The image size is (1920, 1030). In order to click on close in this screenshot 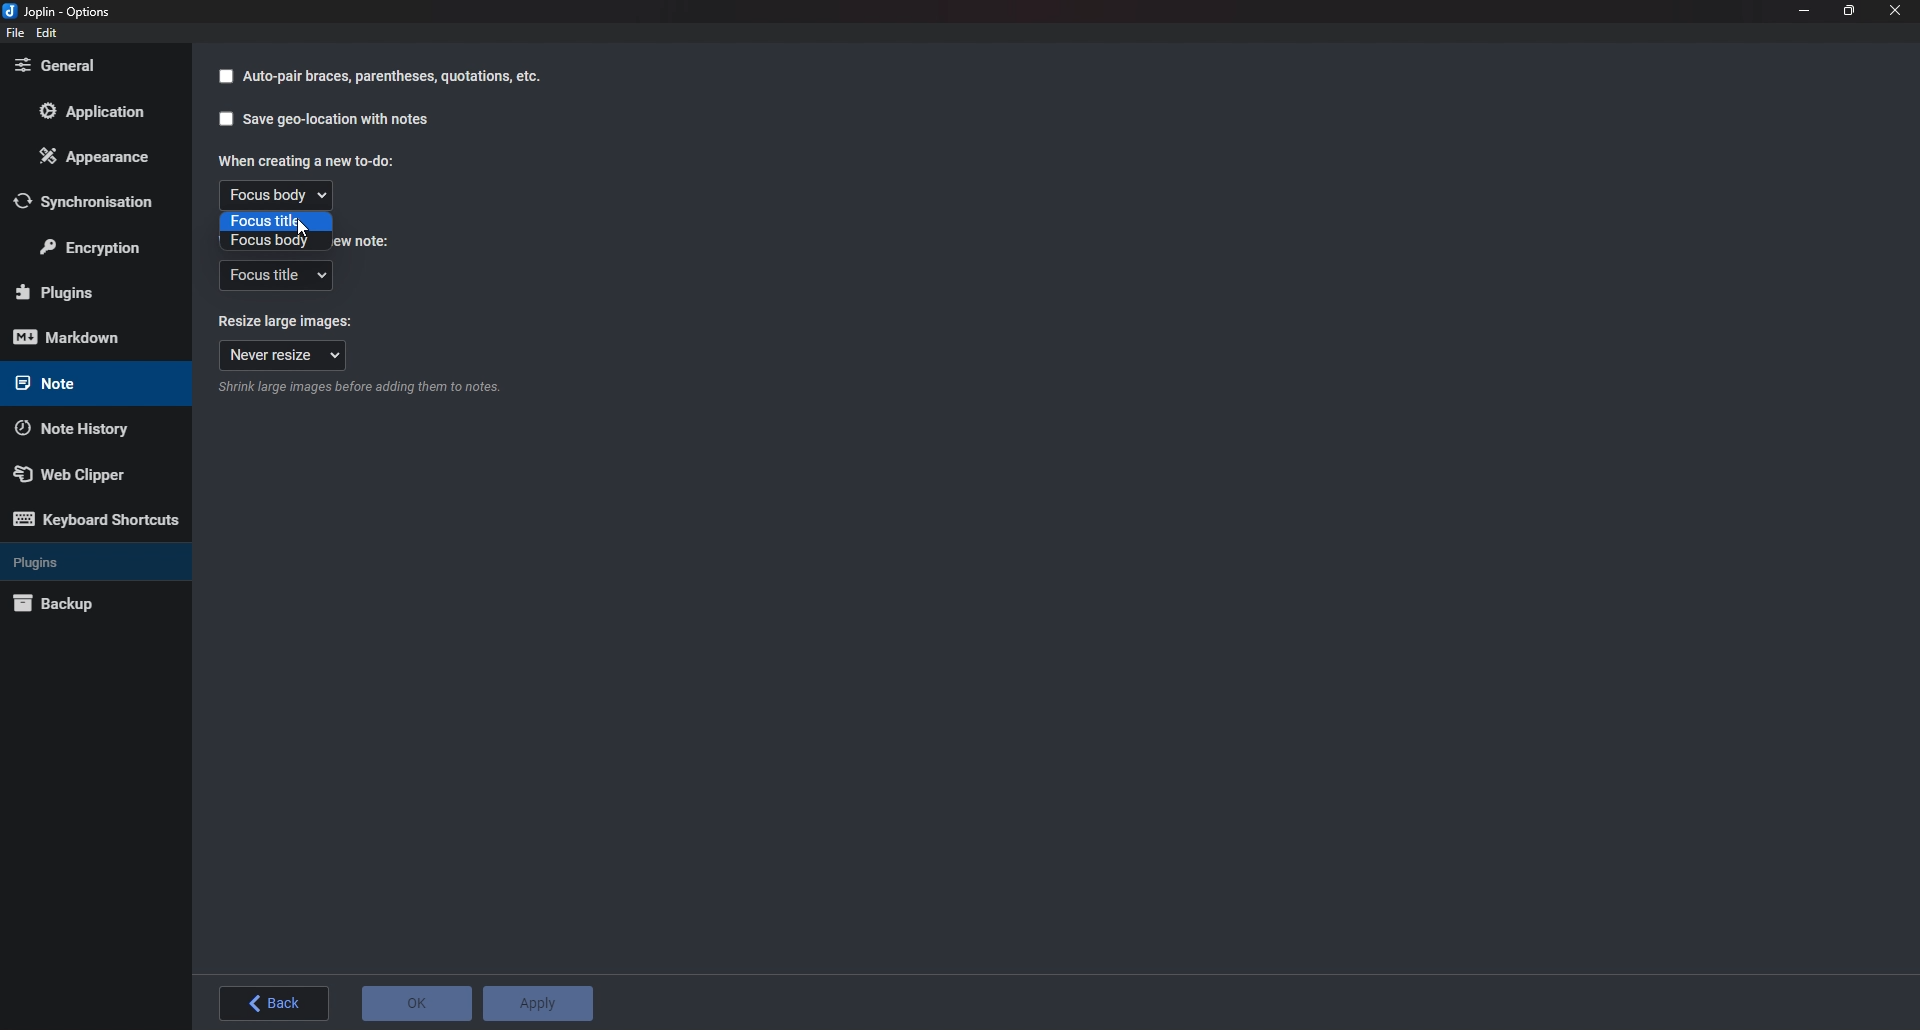, I will do `click(1894, 10)`.